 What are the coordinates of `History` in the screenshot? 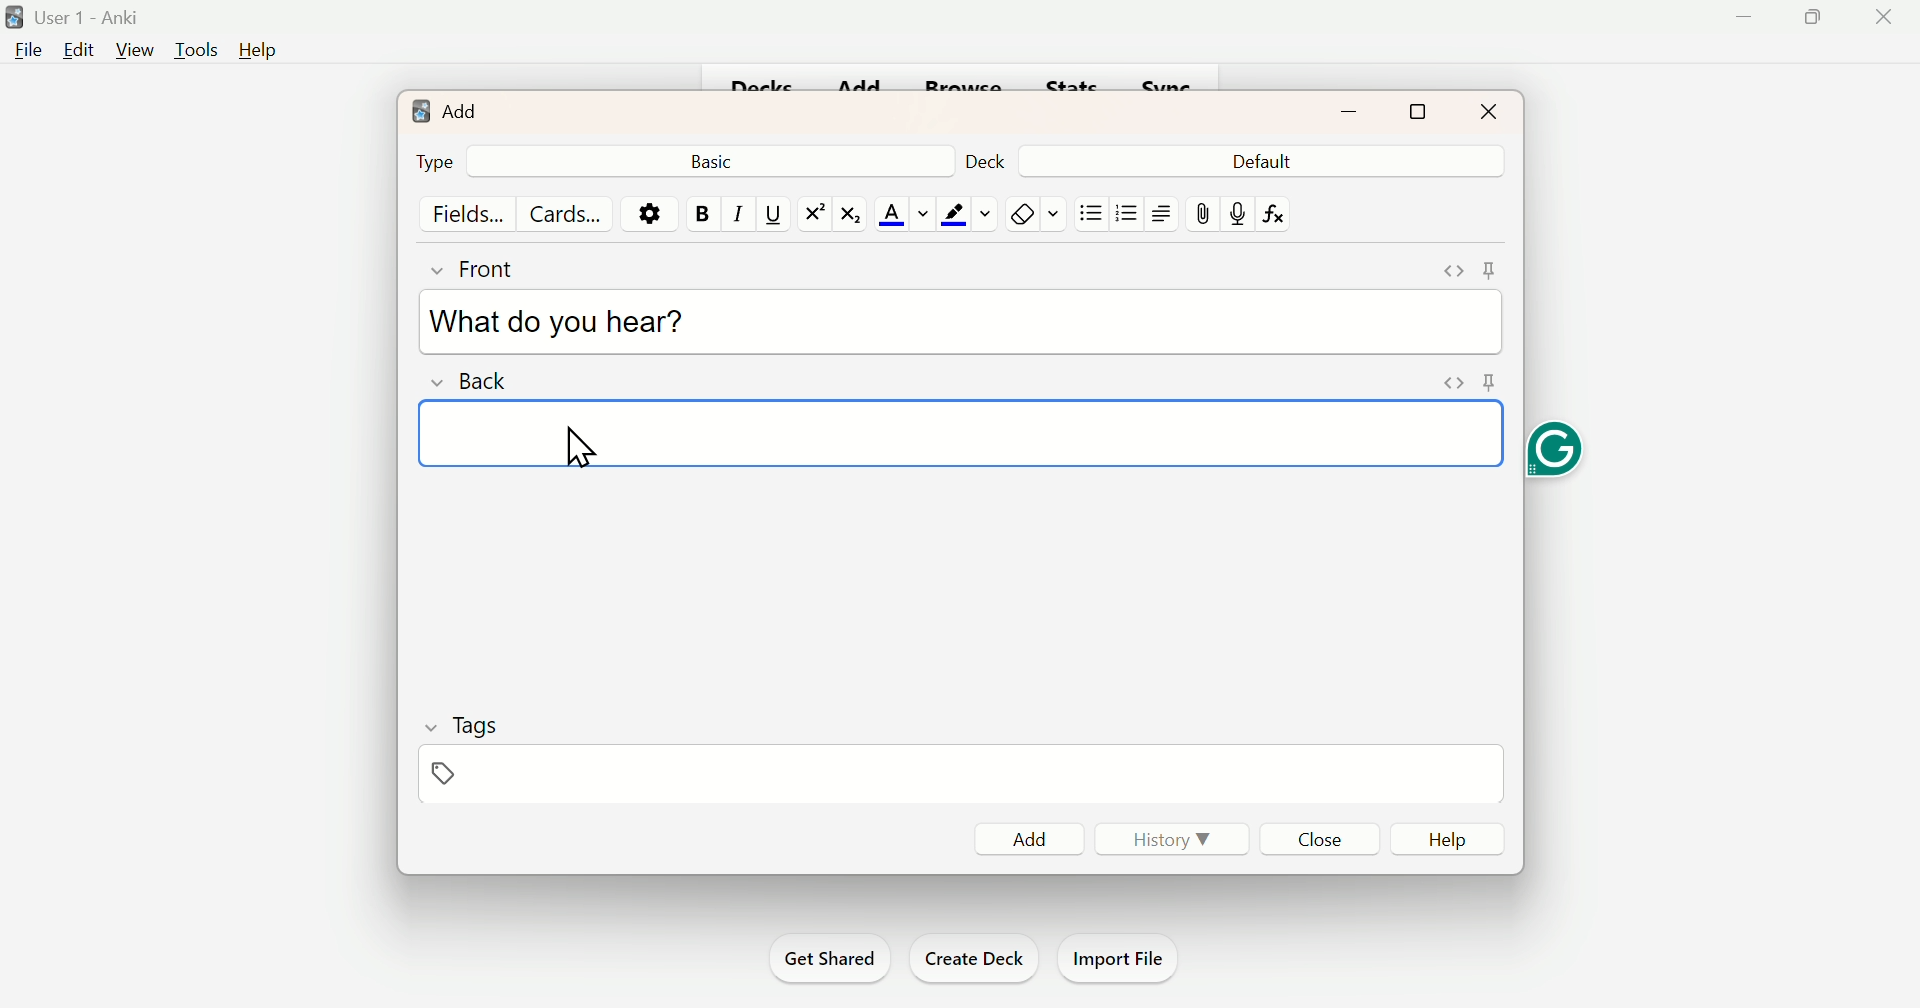 It's located at (1174, 840).